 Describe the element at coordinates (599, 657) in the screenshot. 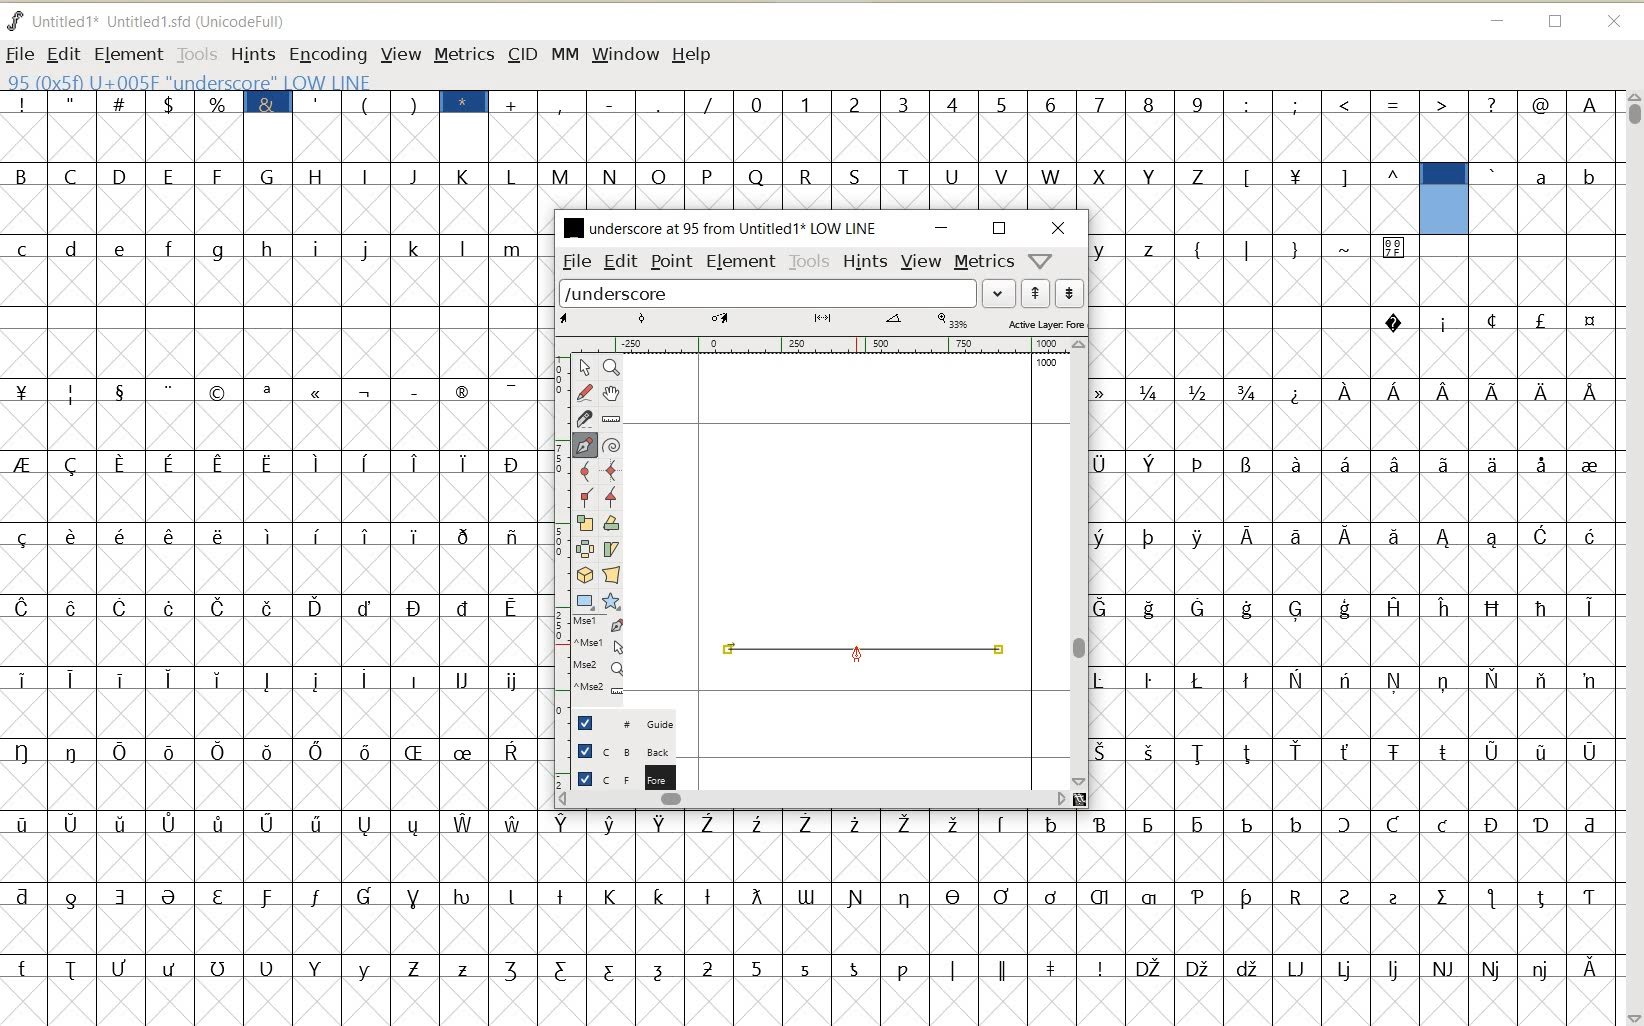

I see `cursor events on the opened outline window` at that location.